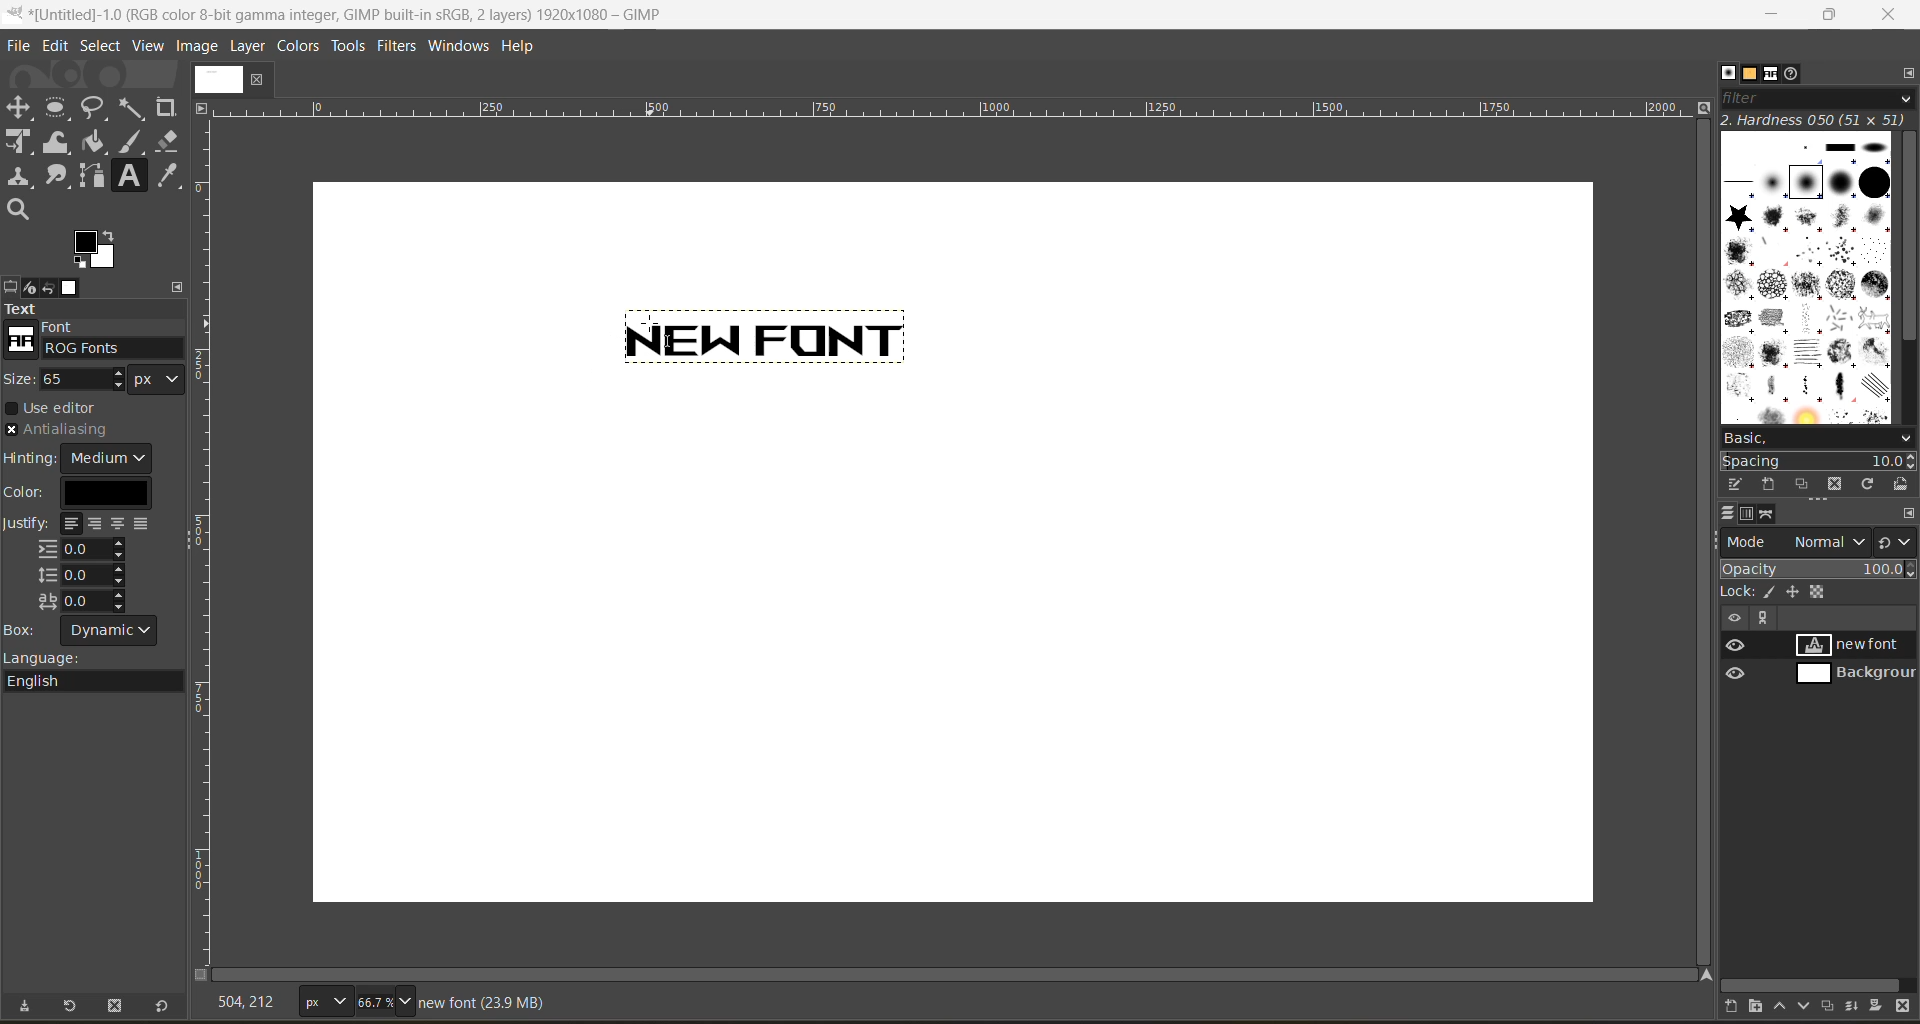 Image resolution: width=1920 pixels, height=1024 pixels. What do you see at coordinates (1855, 1005) in the screenshot?
I see `merge this layer` at bounding box center [1855, 1005].